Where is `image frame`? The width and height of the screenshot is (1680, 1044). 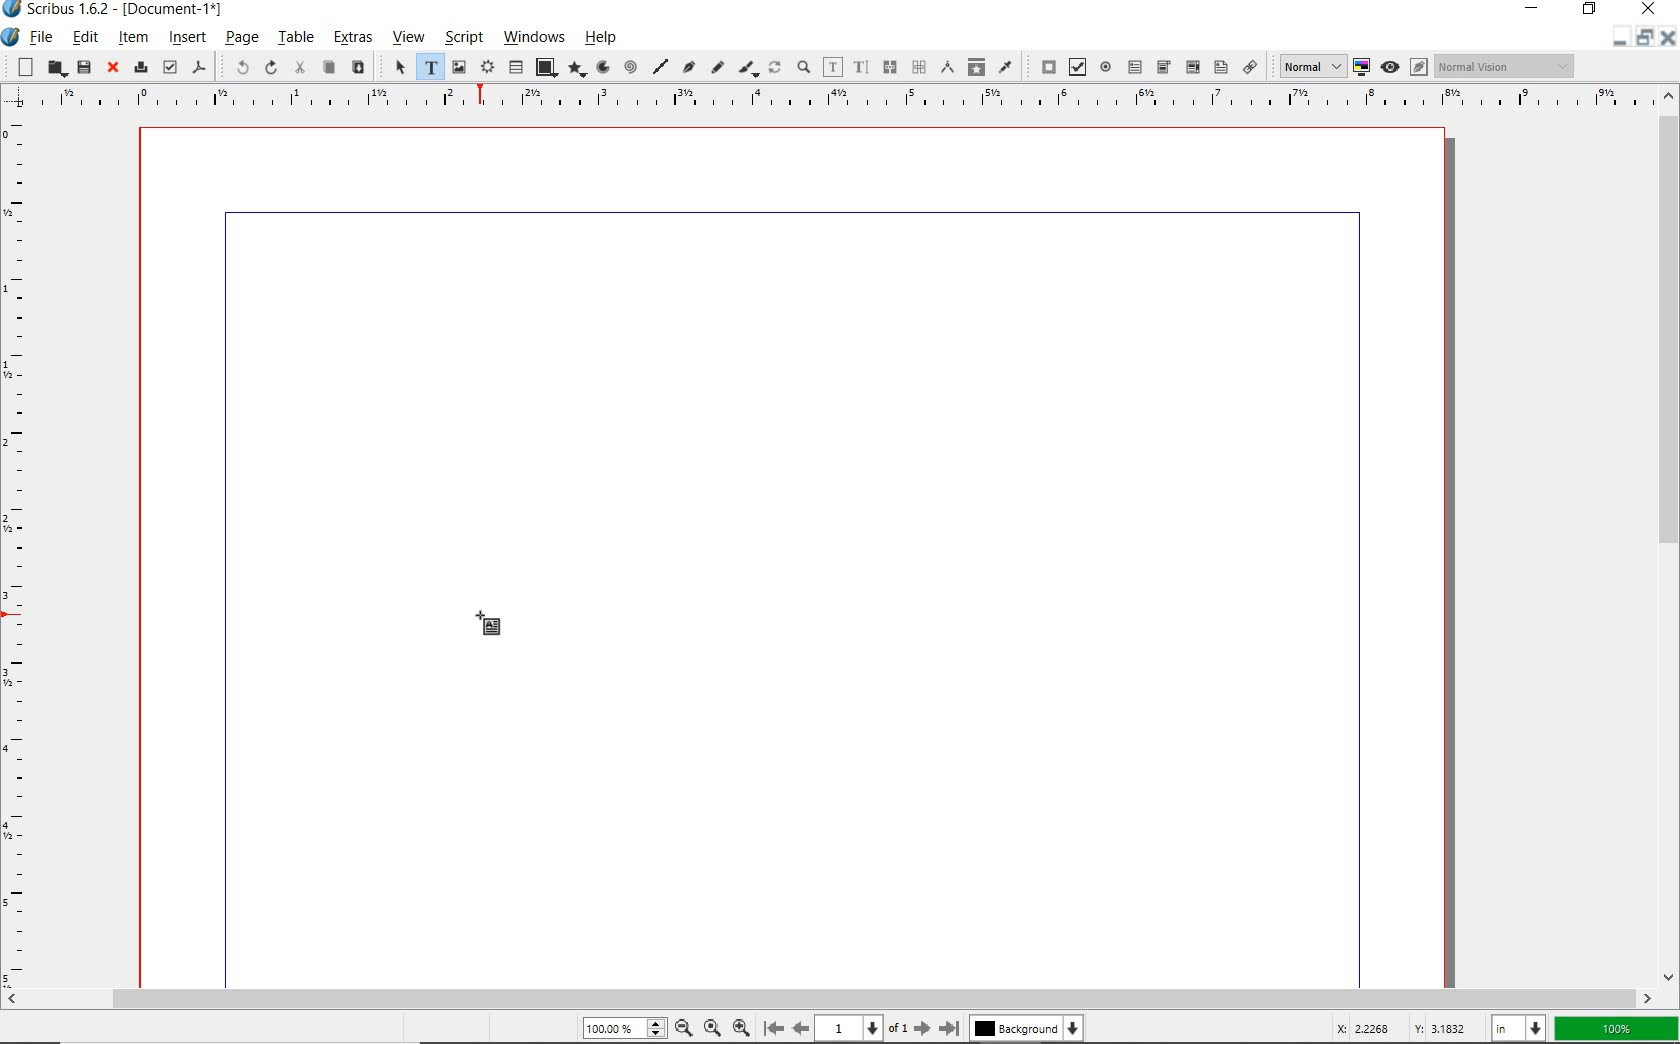
image frame is located at coordinates (460, 67).